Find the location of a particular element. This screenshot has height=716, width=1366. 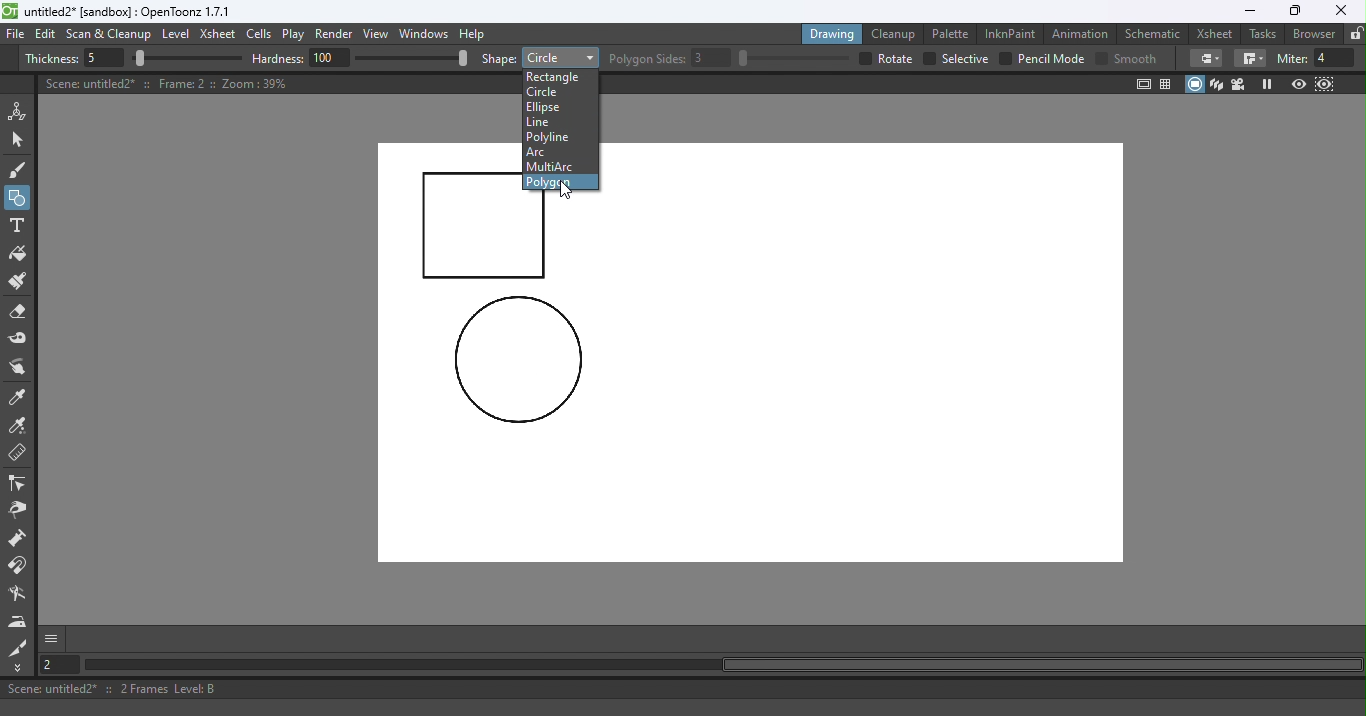

Polygon is located at coordinates (553, 181).